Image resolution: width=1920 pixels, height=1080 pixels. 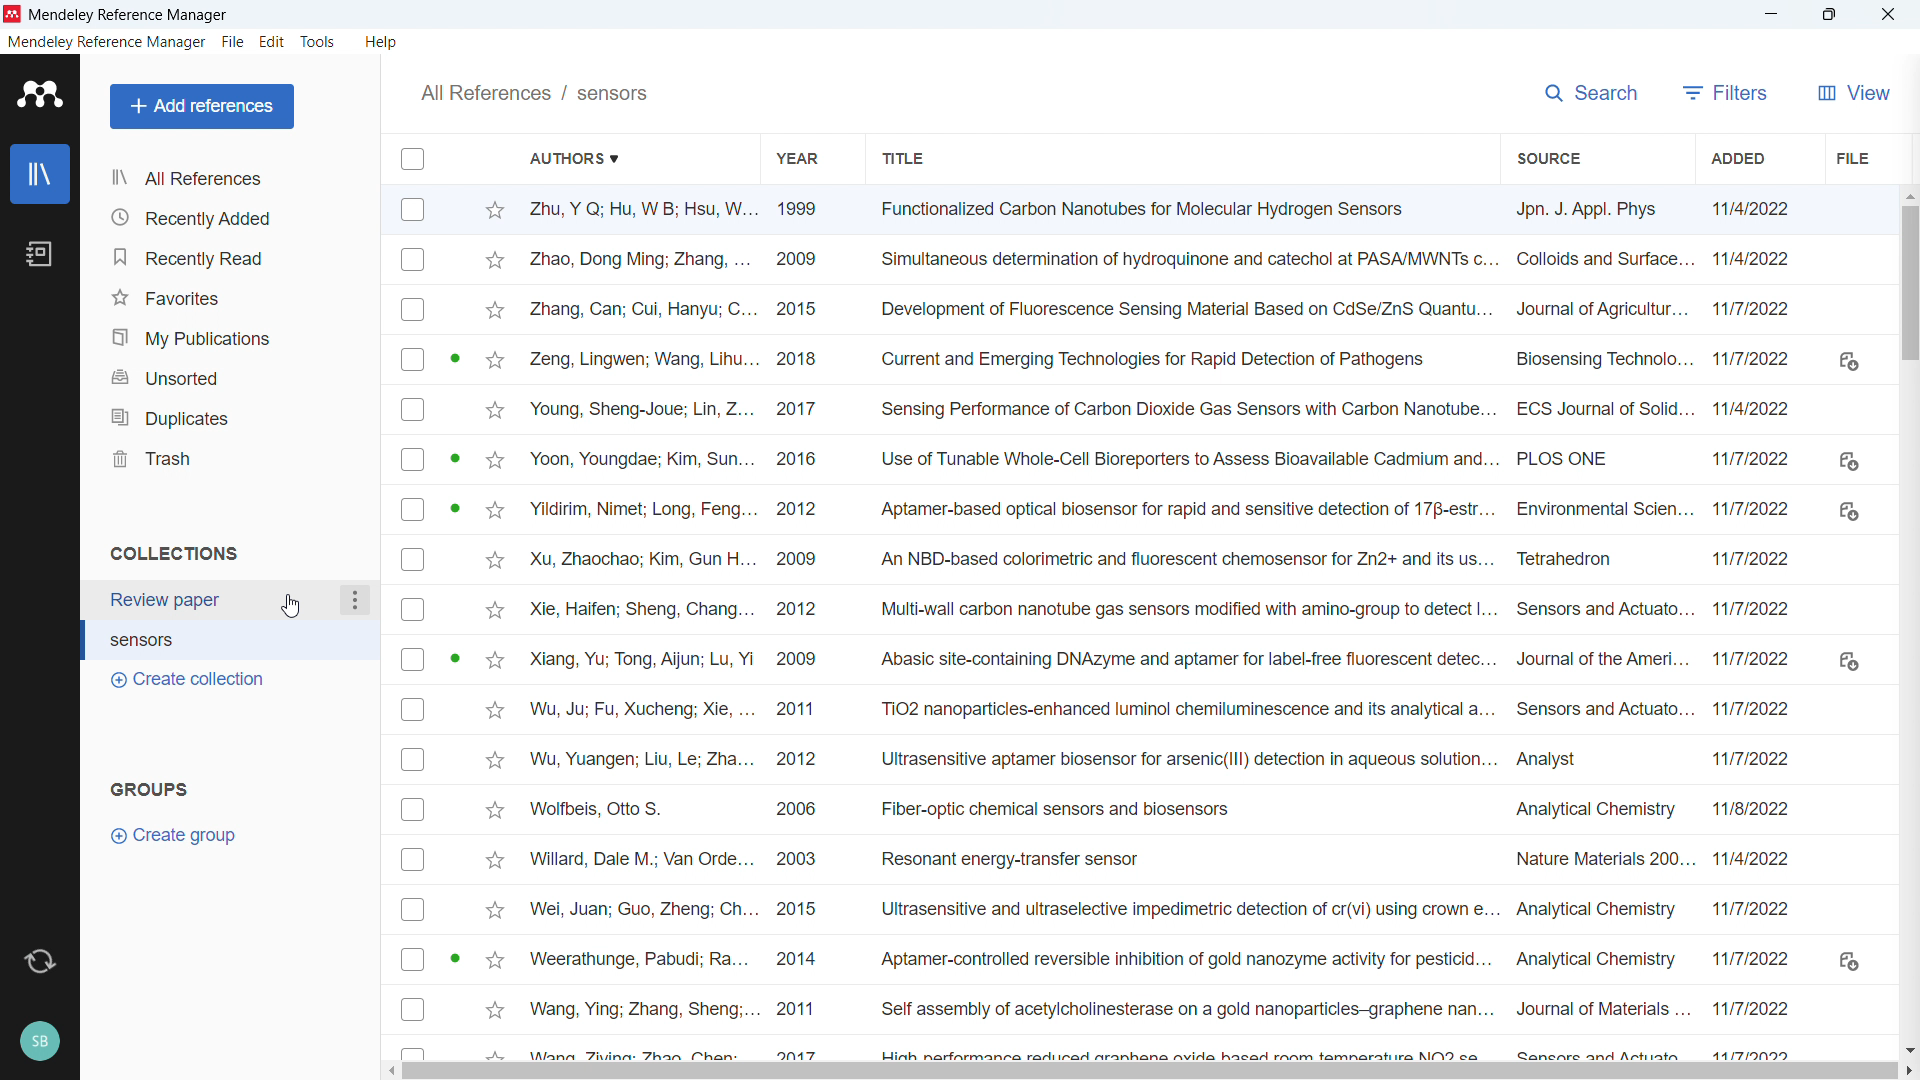 I want to click on sync , so click(x=41, y=961).